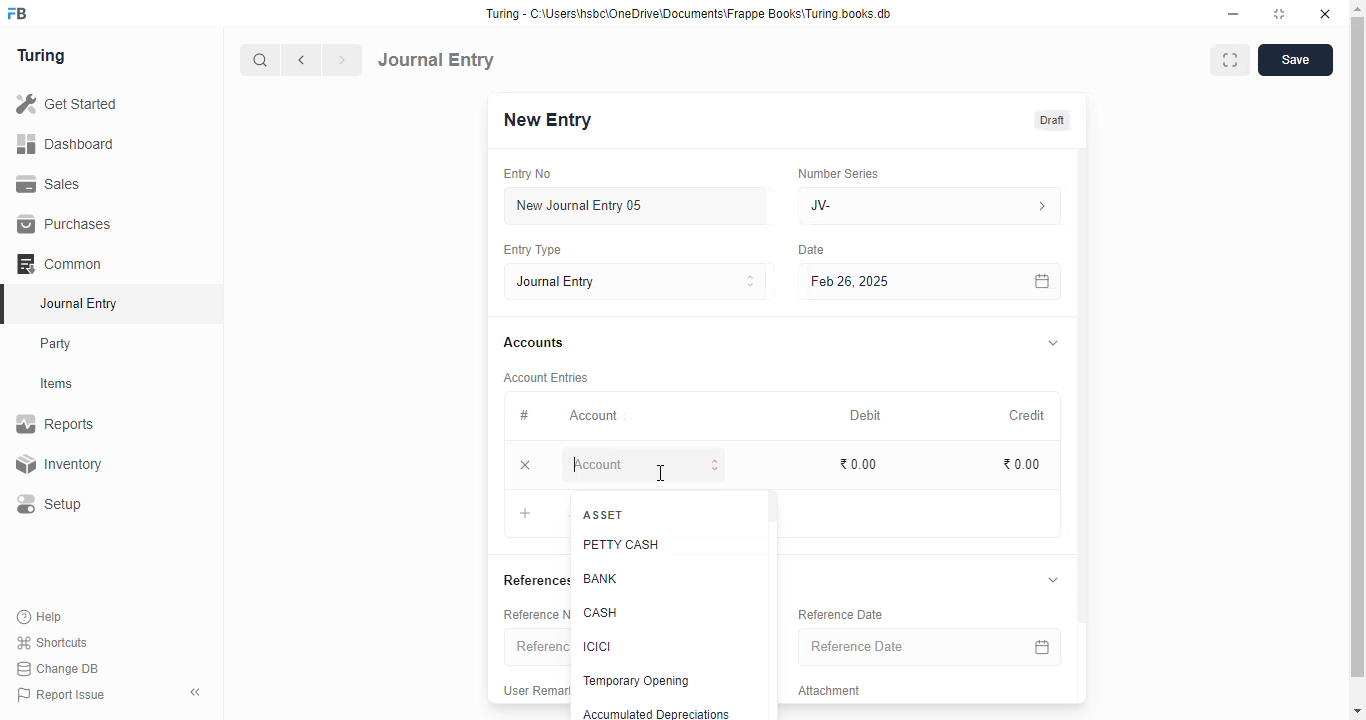  Describe the element at coordinates (66, 143) in the screenshot. I see `dashboard` at that location.